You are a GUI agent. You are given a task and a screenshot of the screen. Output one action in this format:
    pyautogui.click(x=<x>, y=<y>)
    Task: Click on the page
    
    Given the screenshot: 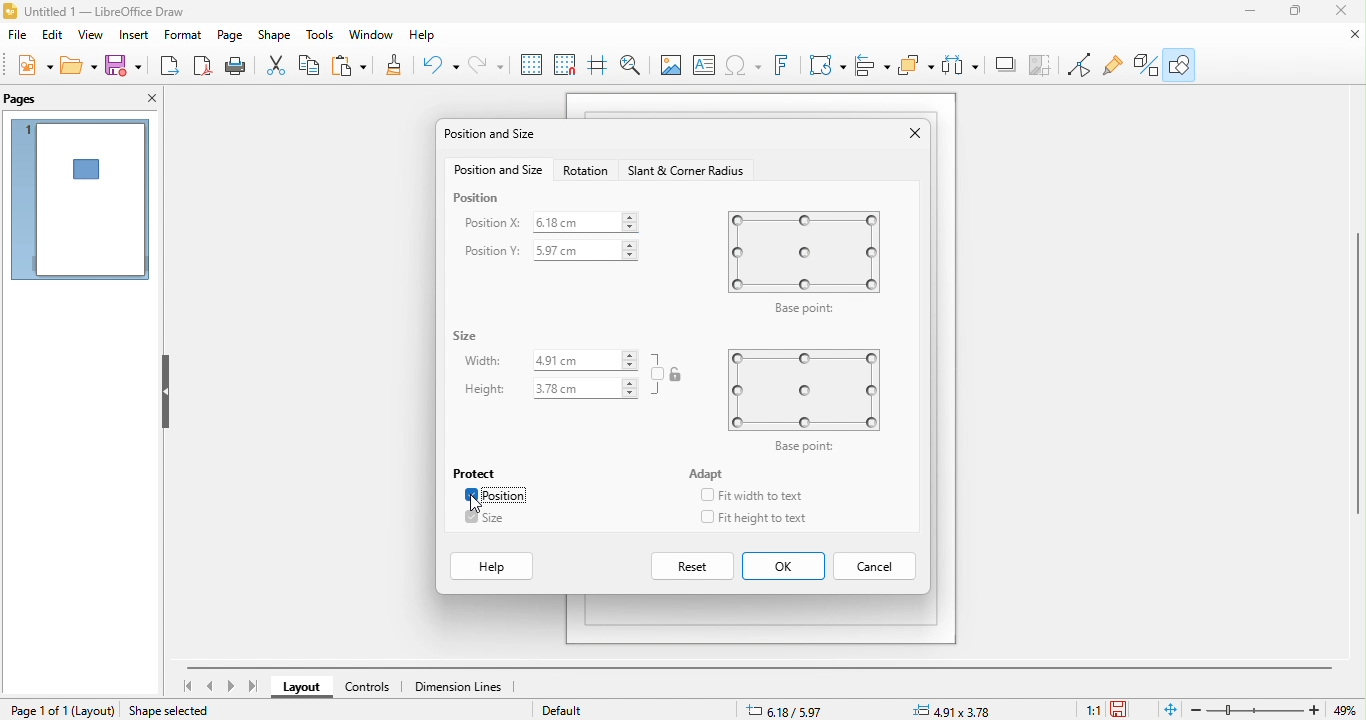 What is the action you would take?
    pyautogui.click(x=231, y=38)
    